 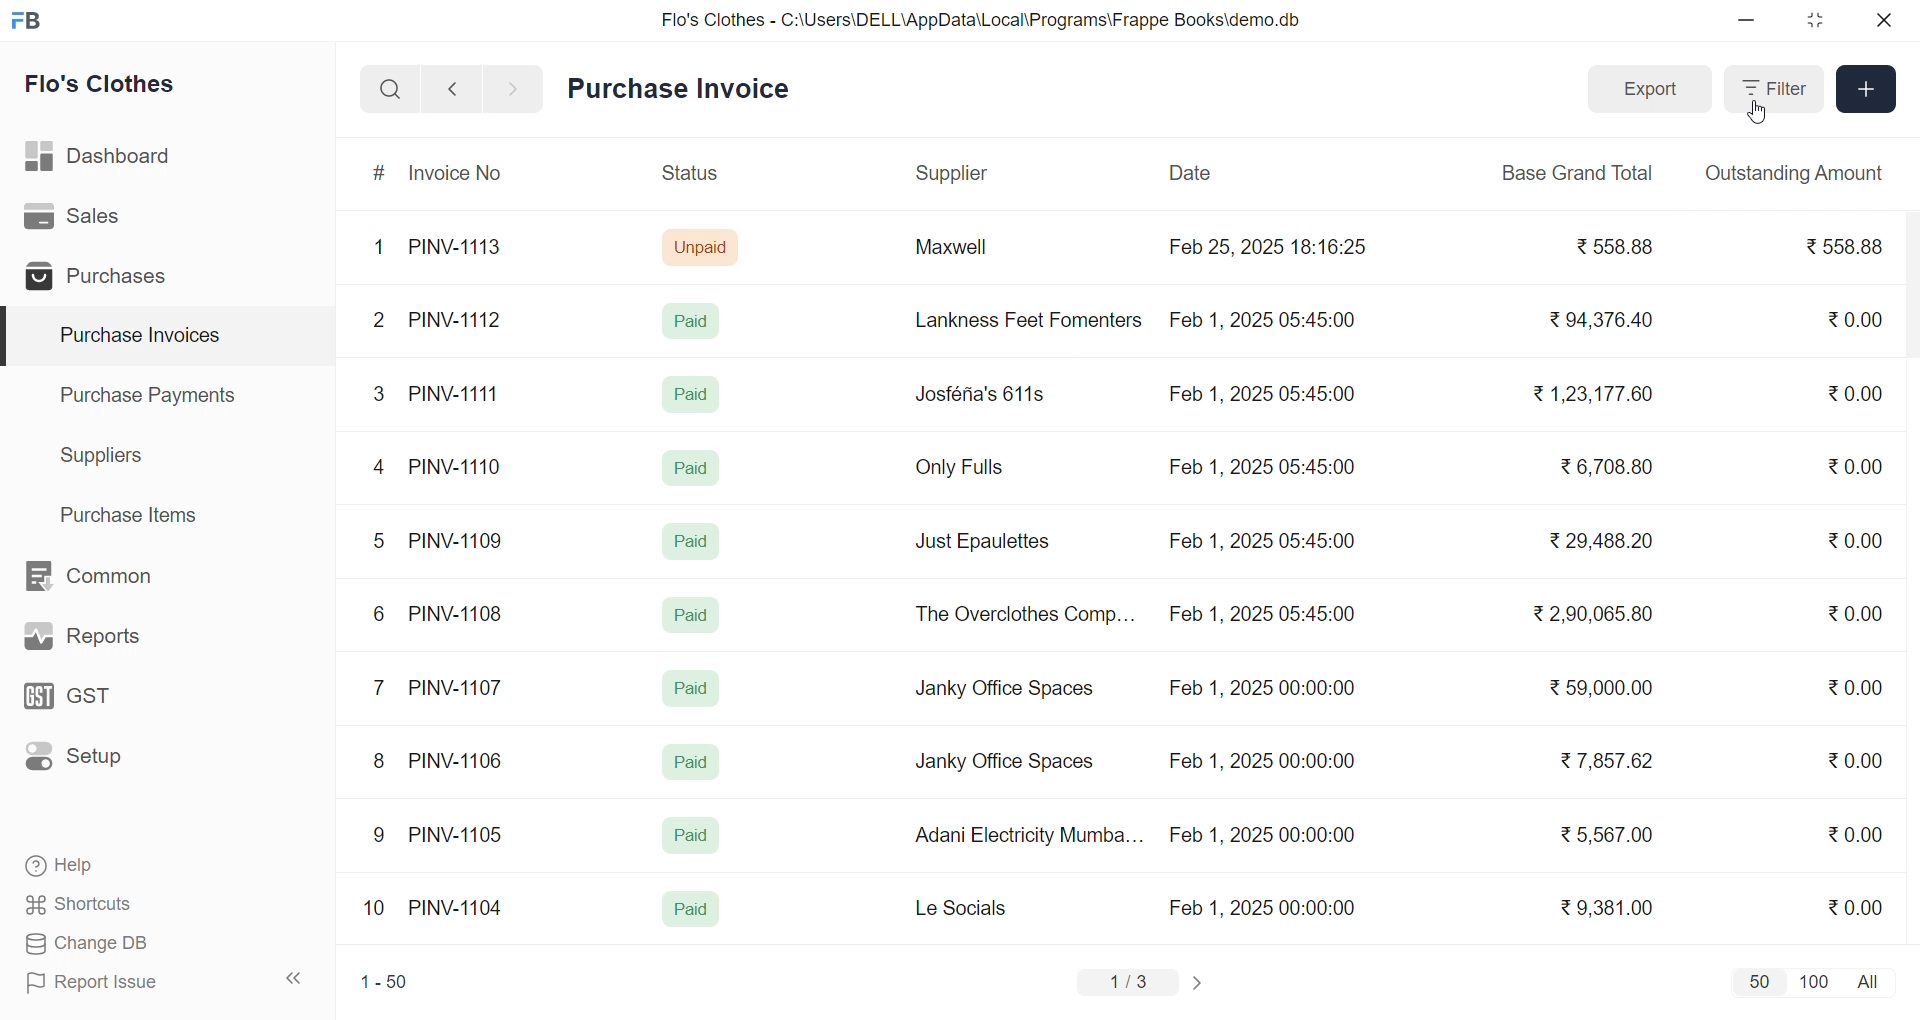 I want to click on ₹0.00, so click(x=1855, y=466).